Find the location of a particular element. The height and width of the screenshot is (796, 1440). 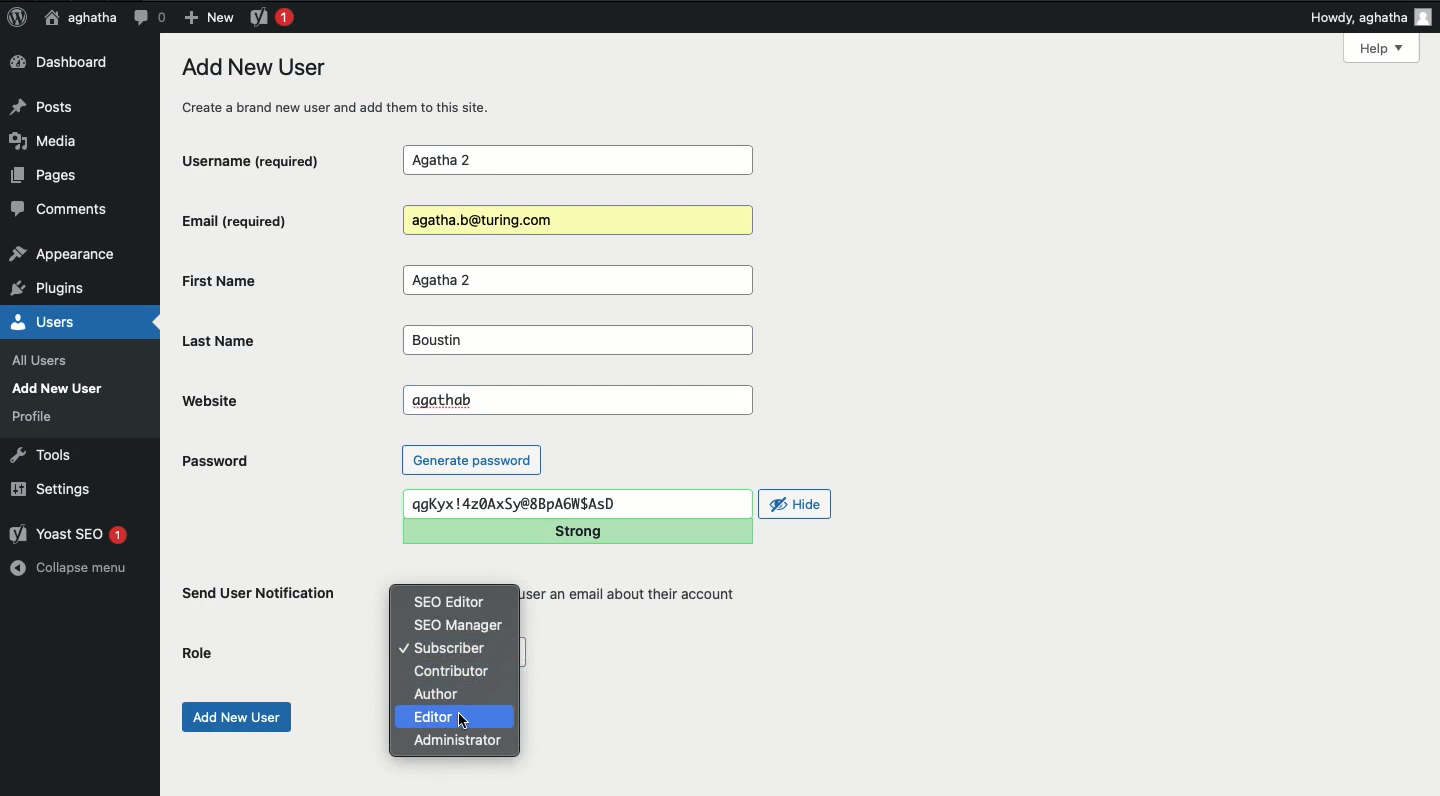

Website is located at coordinates (259, 400).